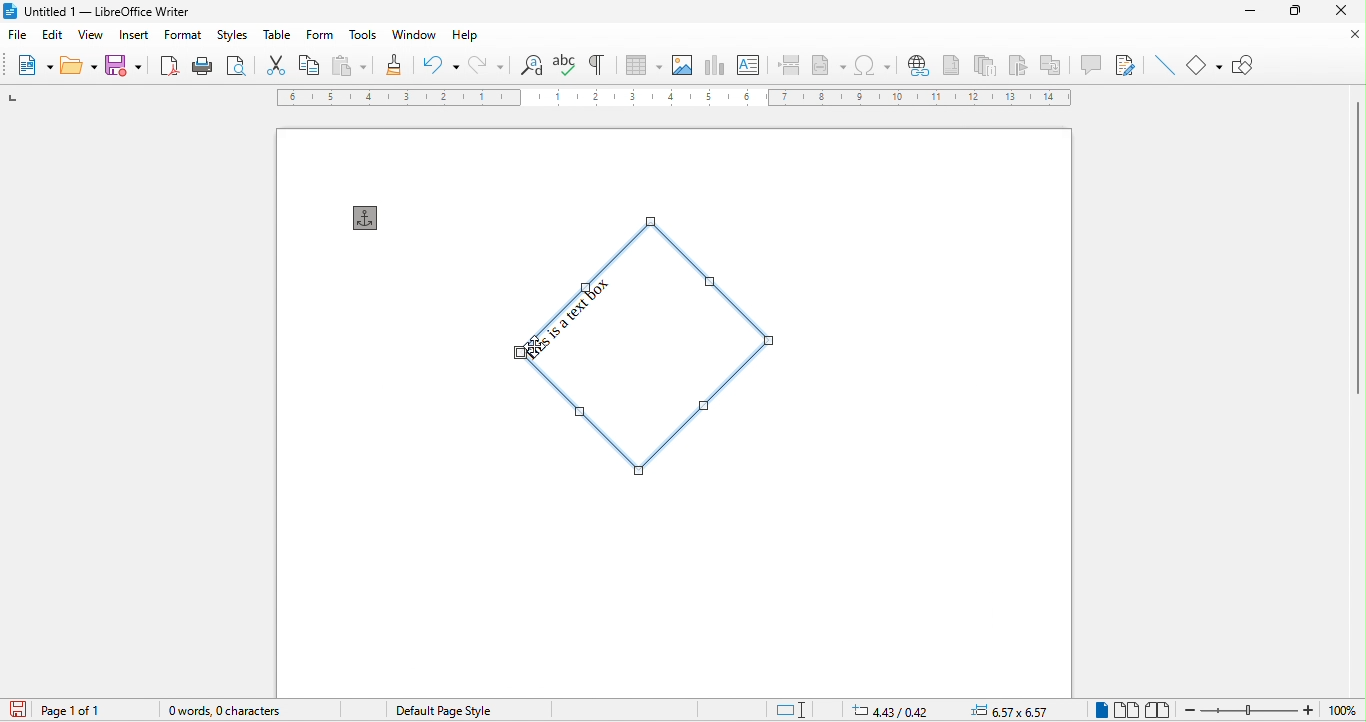 The image size is (1366, 722). Describe the element at coordinates (360, 36) in the screenshot. I see `tools` at that location.